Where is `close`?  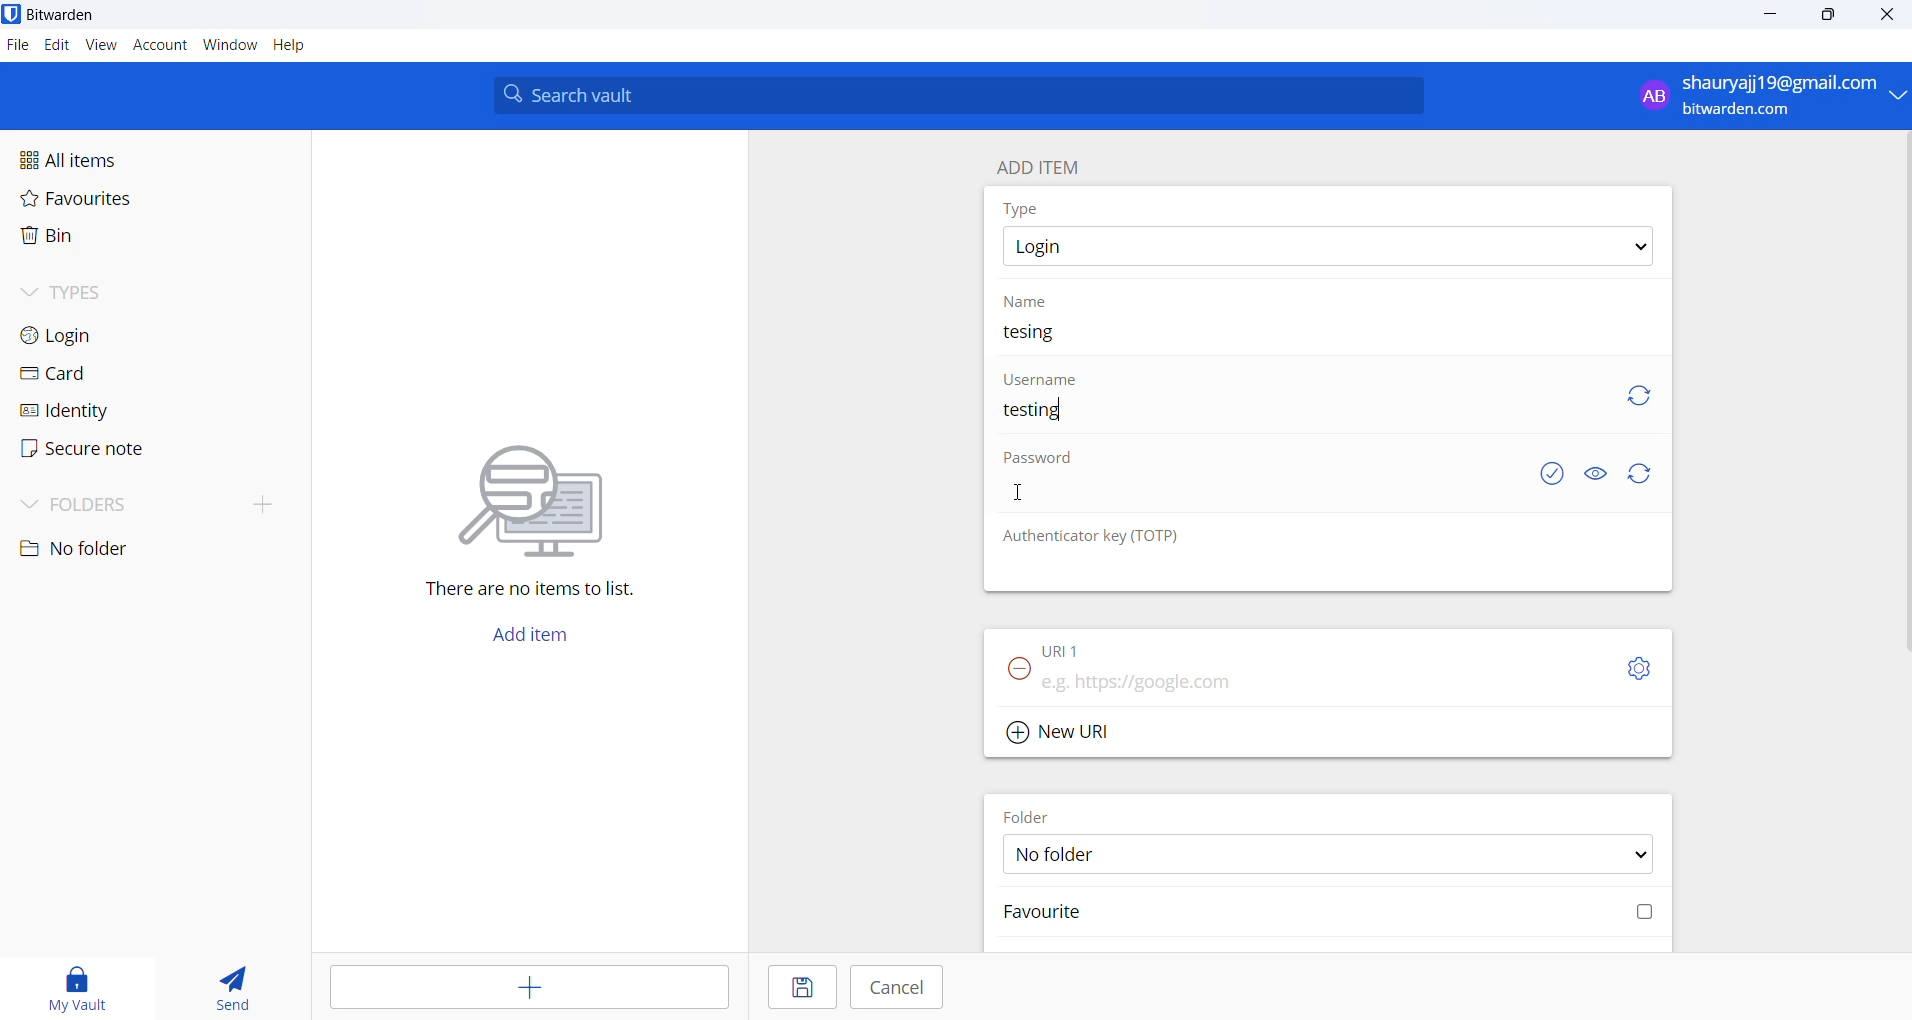 close is located at coordinates (1888, 16).